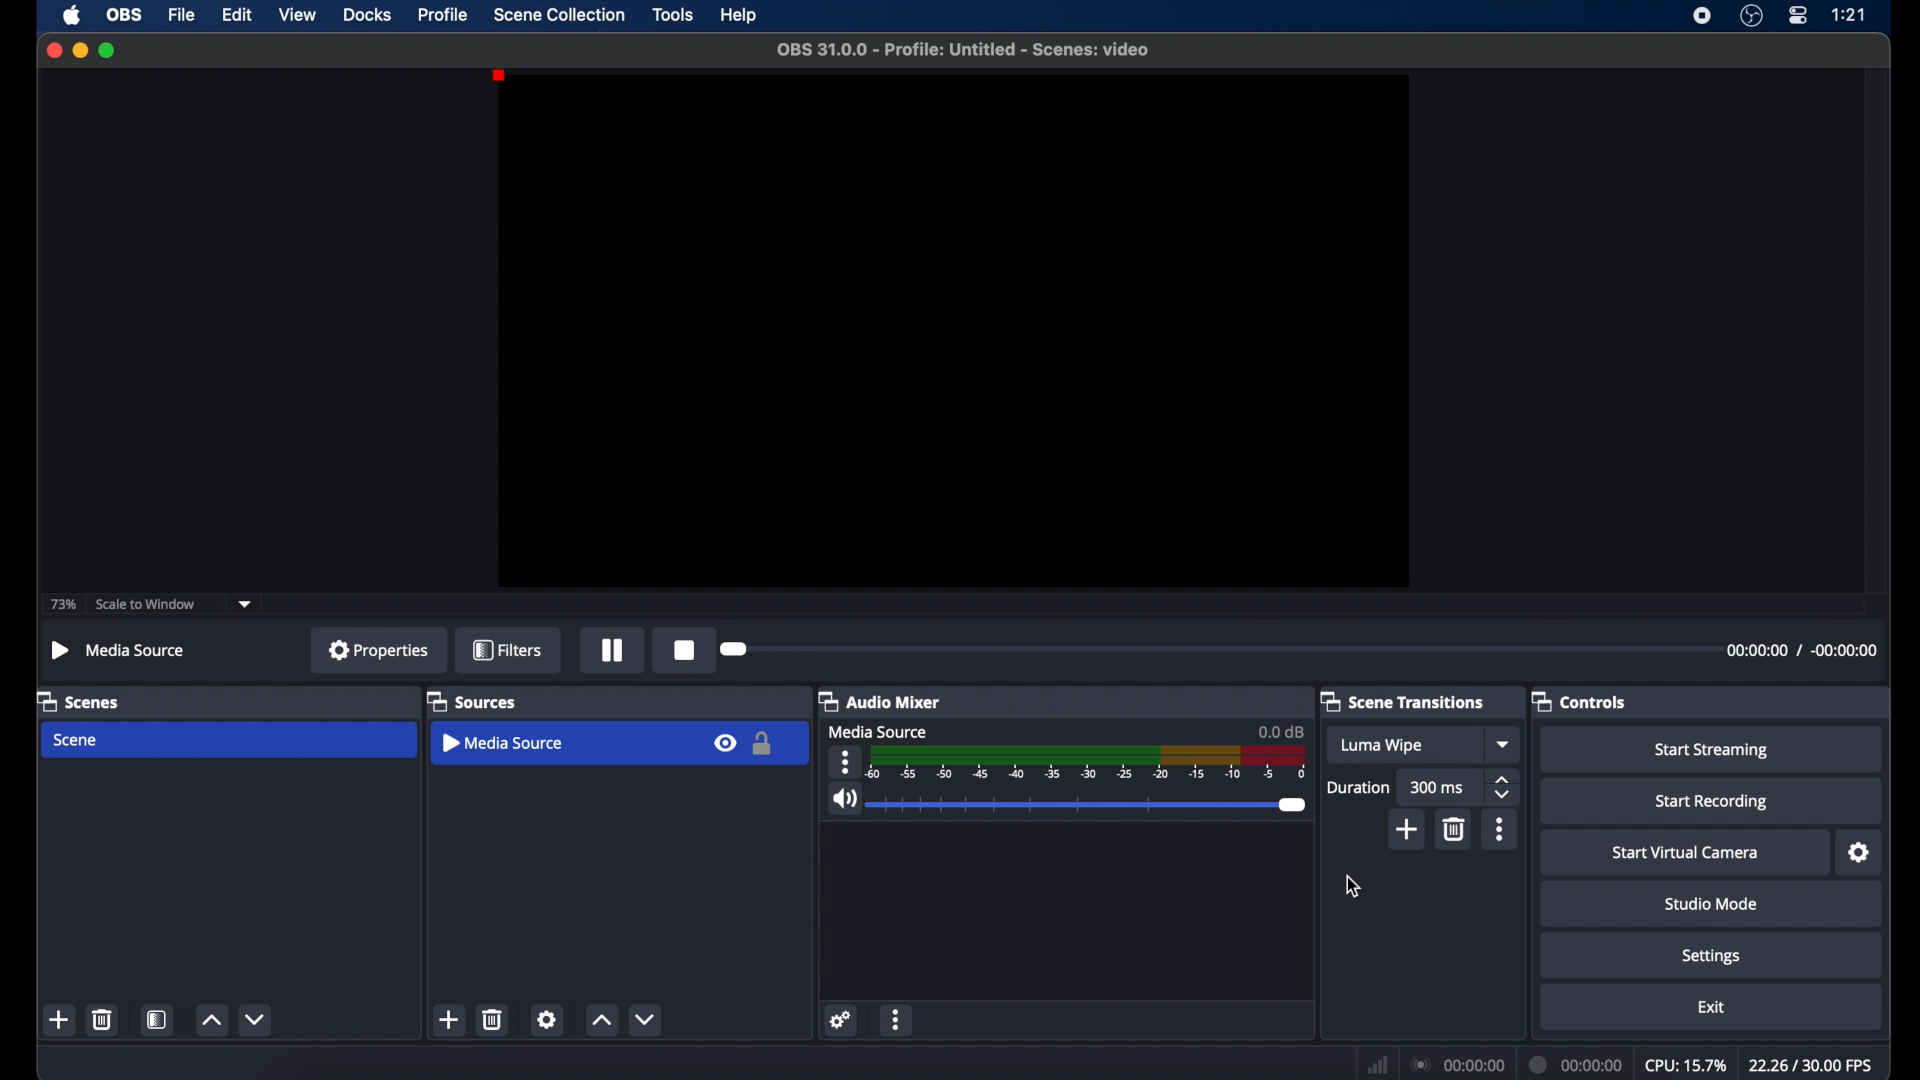 The image size is (1920, 1080). What do you see at coordinates (1382, 745) in the screenshot?
I see `luma wipe` at bounding box center [1382, 745].